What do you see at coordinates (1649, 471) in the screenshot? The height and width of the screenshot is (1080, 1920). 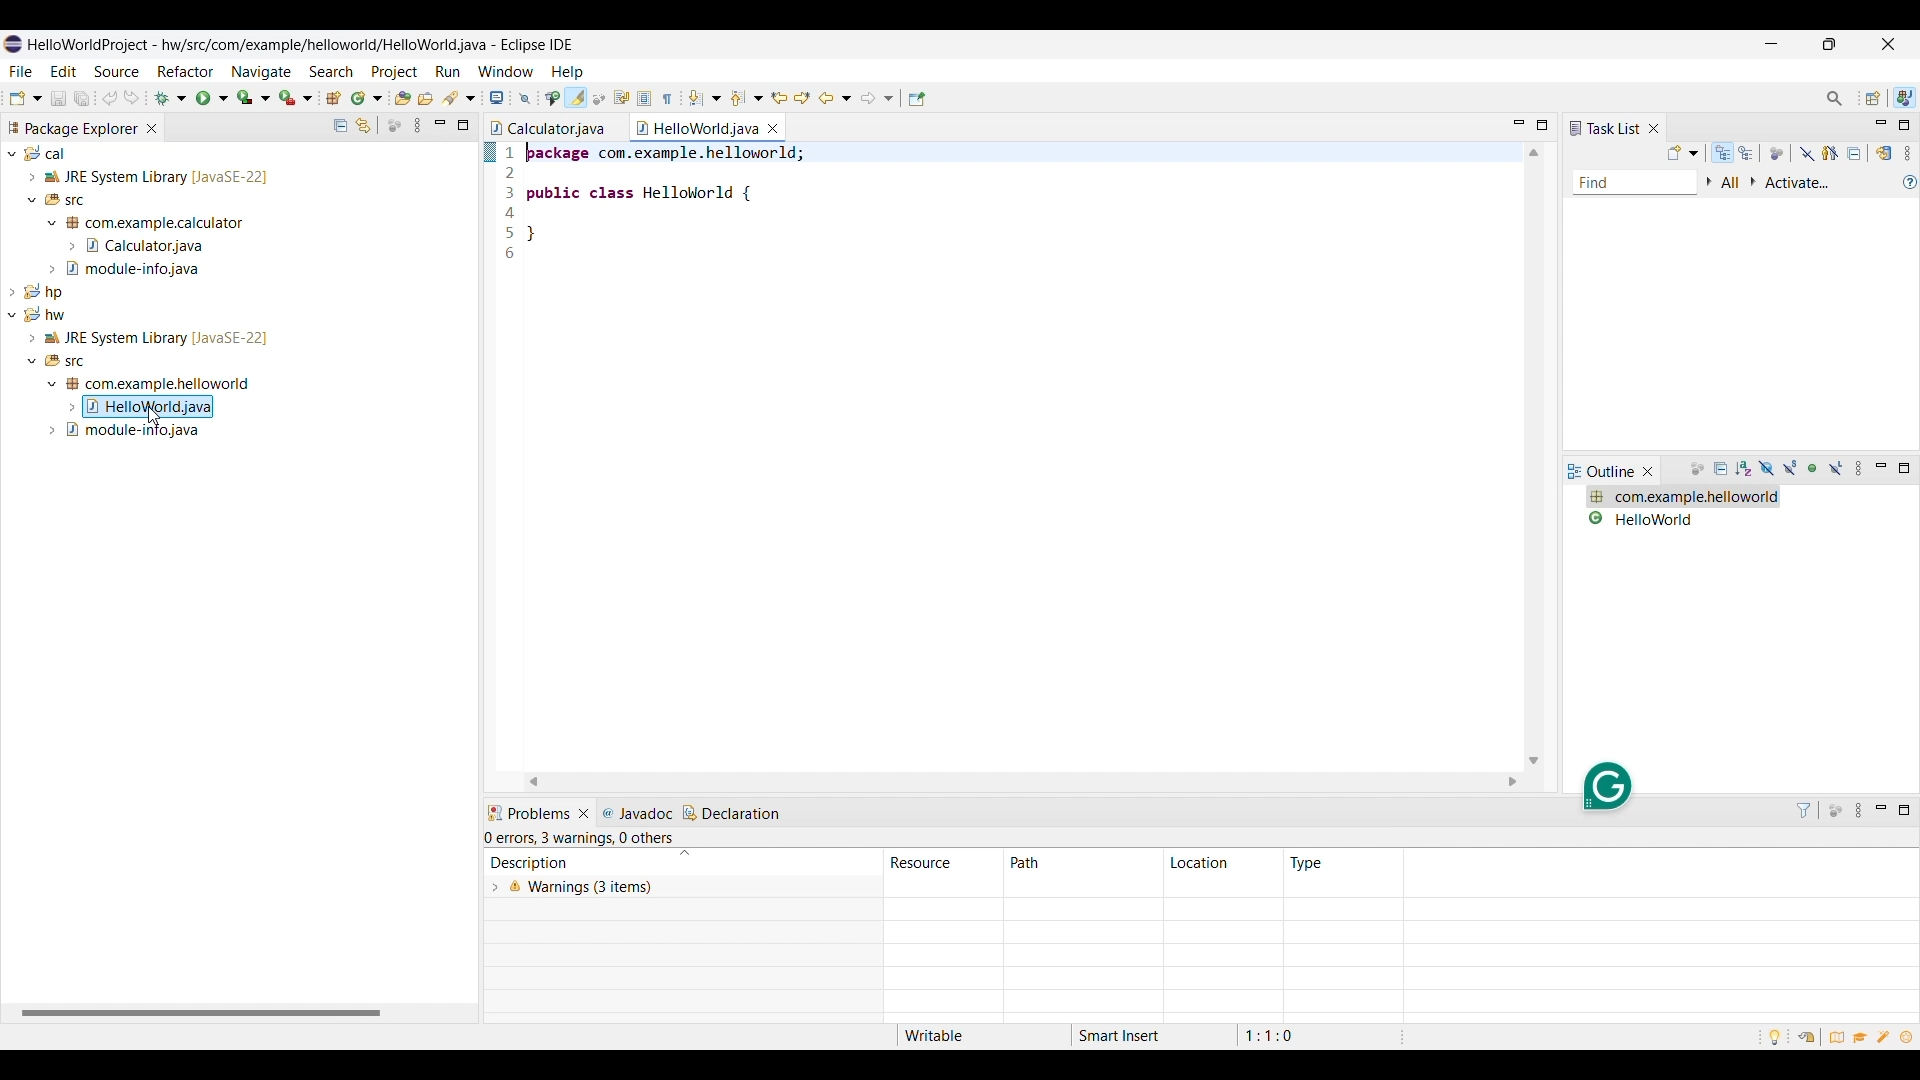 I see `Close` at bounding box center [1649, 471].